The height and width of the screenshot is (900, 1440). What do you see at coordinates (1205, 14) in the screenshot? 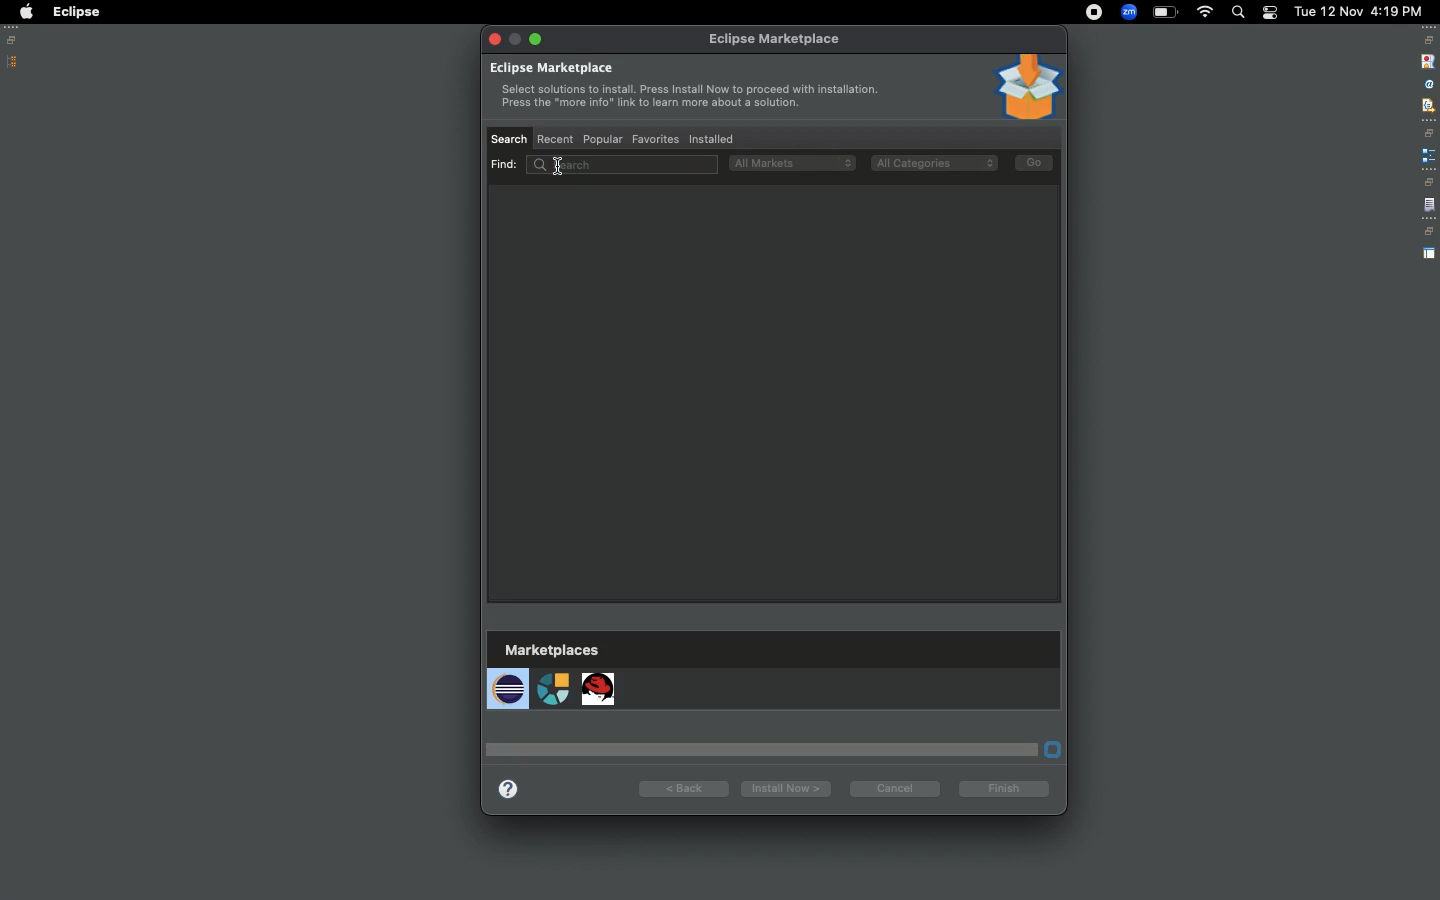
I see `Internet` at bounding box center [1205, 14].